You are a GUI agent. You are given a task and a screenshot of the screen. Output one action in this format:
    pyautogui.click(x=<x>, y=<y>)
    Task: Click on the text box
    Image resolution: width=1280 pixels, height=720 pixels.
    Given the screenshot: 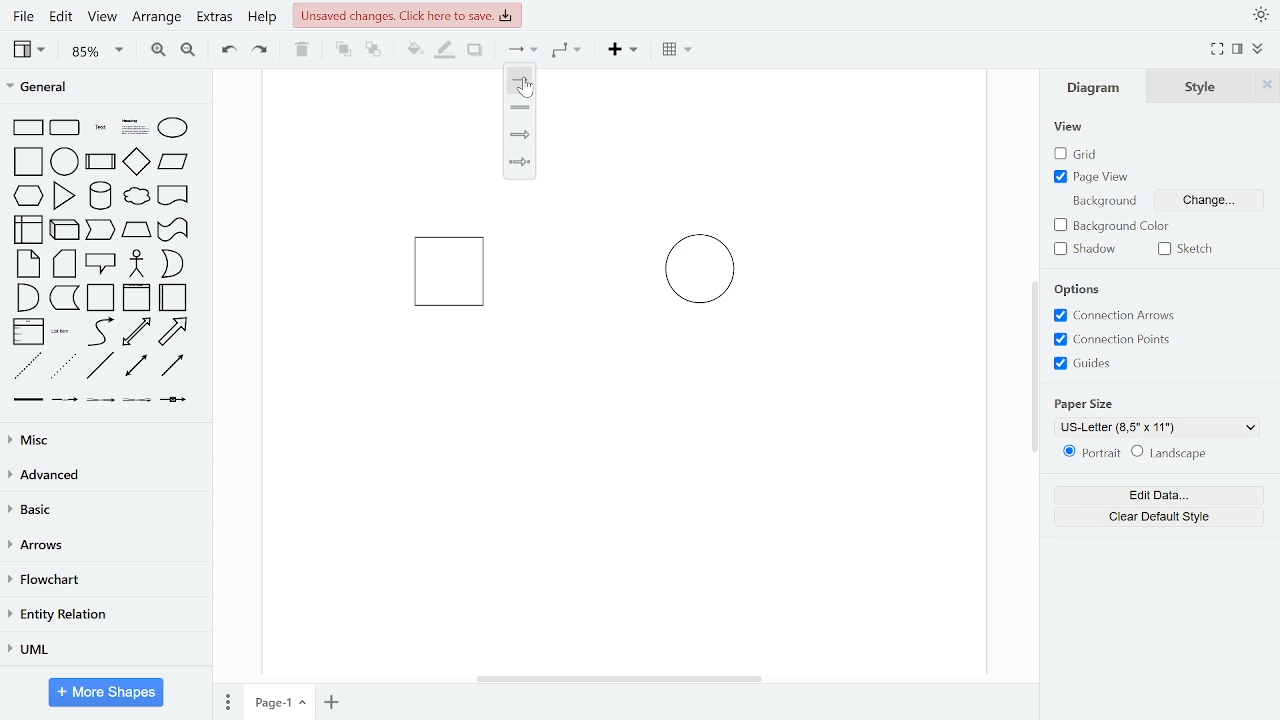 What is the action you would take?
    pyautogui.click(x=136, y=129)
    